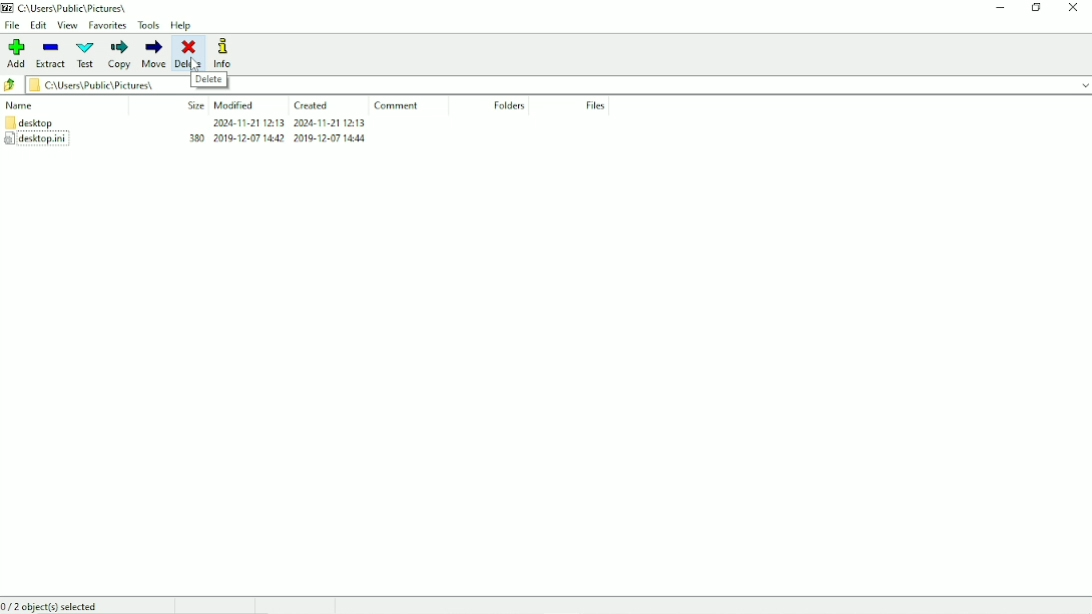 Image resolution: width=1092 pixels, height=614 pixels. Describe the element at coordinates (225, 53) in the screenshot. I see `Info` at that location.